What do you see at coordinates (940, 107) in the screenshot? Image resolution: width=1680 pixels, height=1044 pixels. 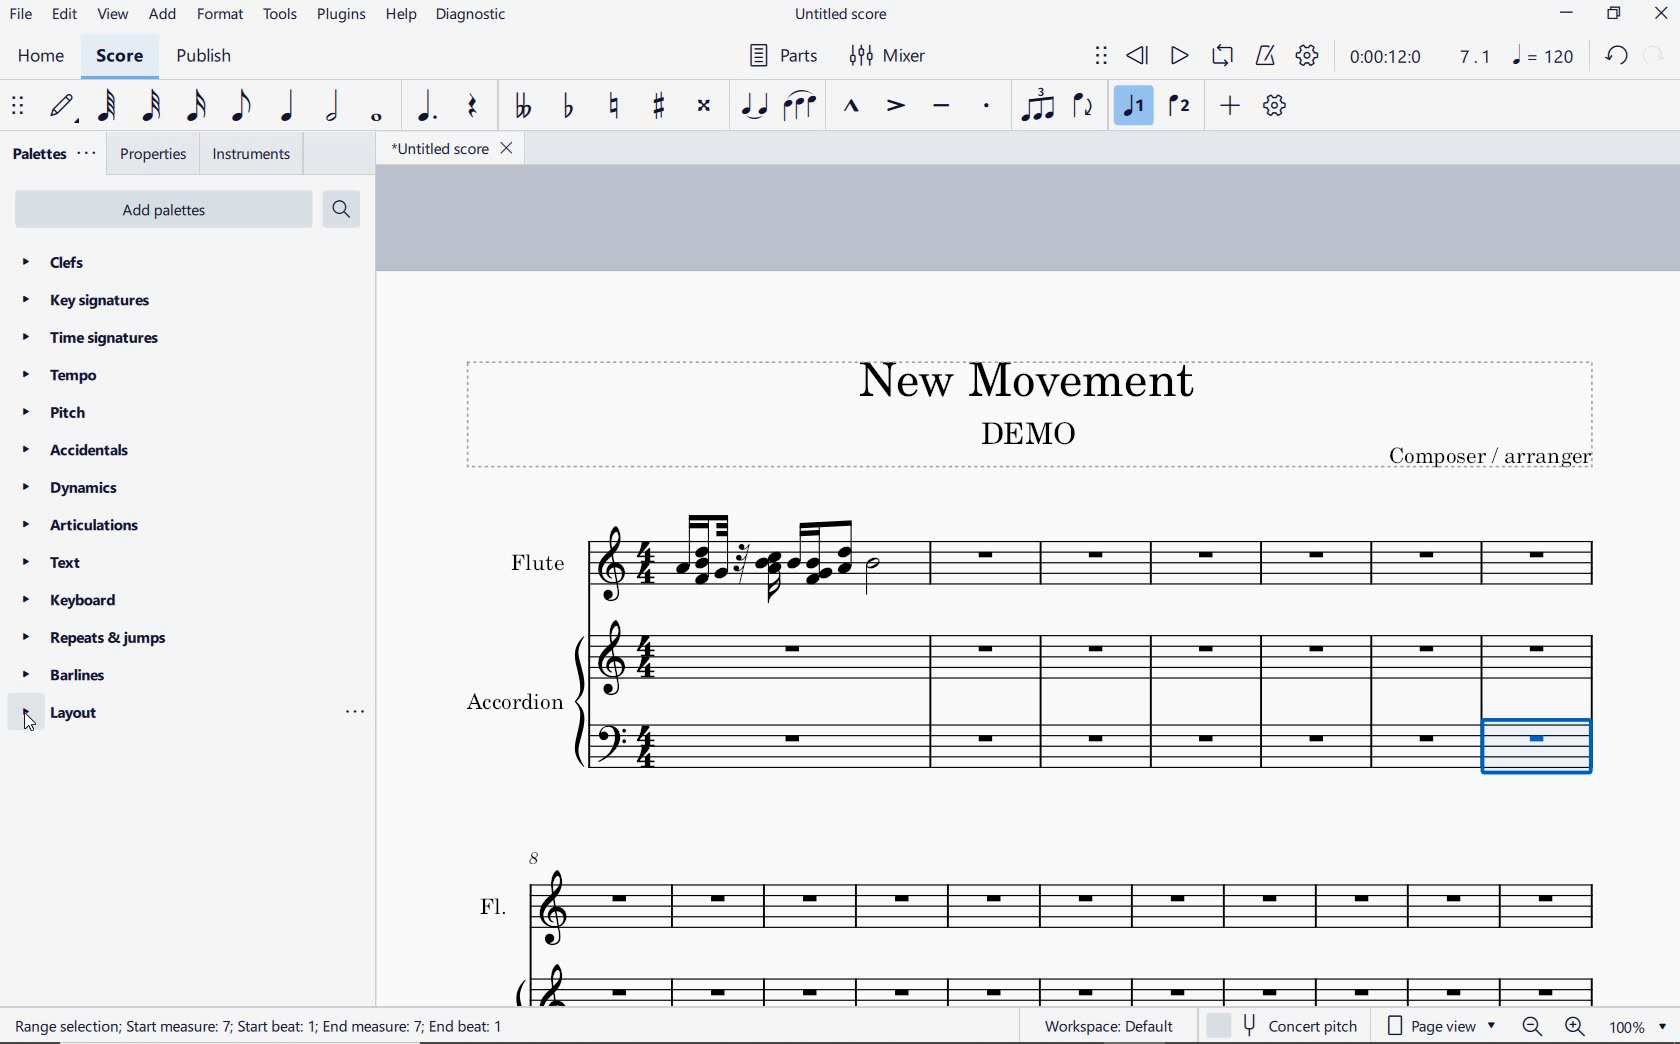 I see `tenuto` at bounding box center [940, 107].